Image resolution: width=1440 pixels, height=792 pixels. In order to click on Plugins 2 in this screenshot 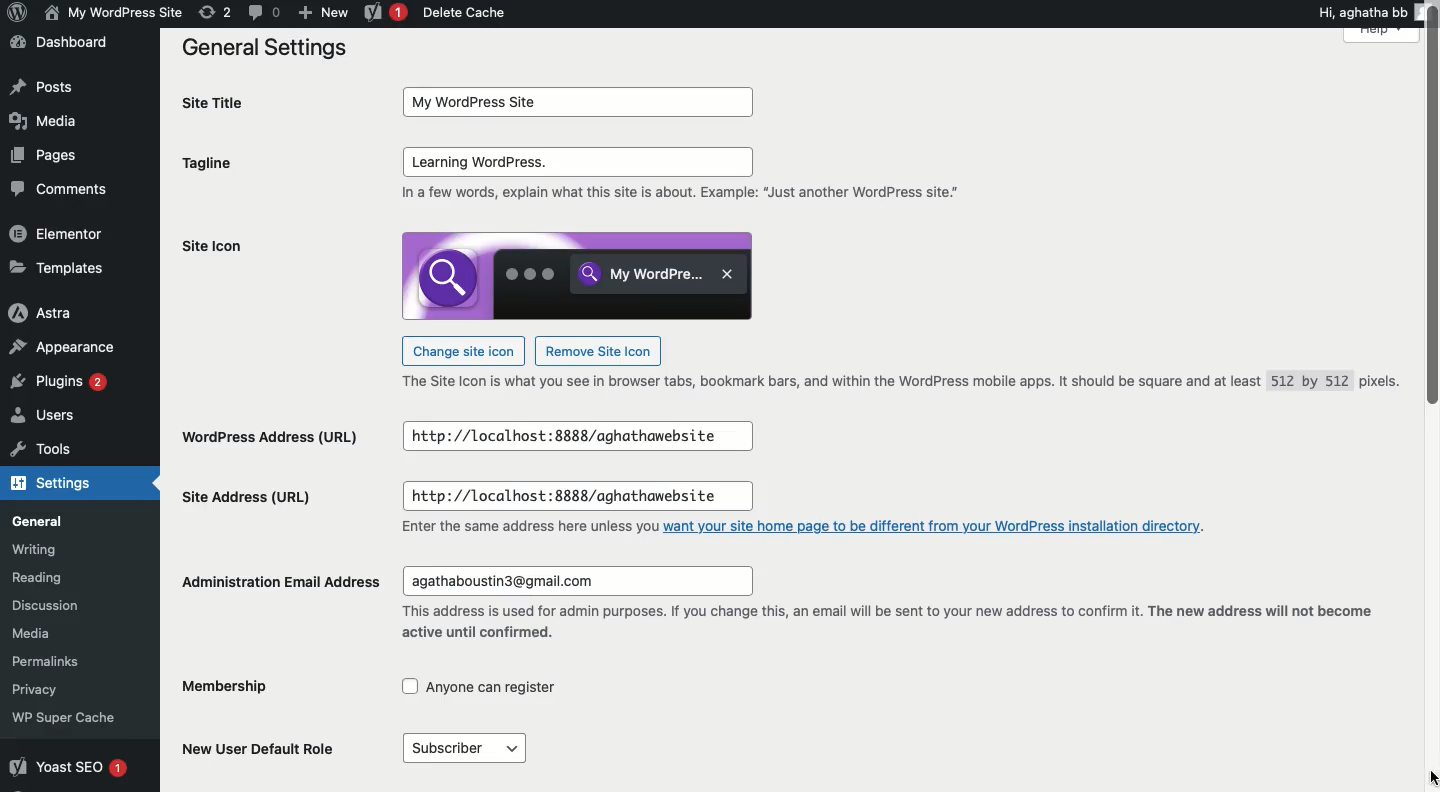, I will do `click(57, 383)`.